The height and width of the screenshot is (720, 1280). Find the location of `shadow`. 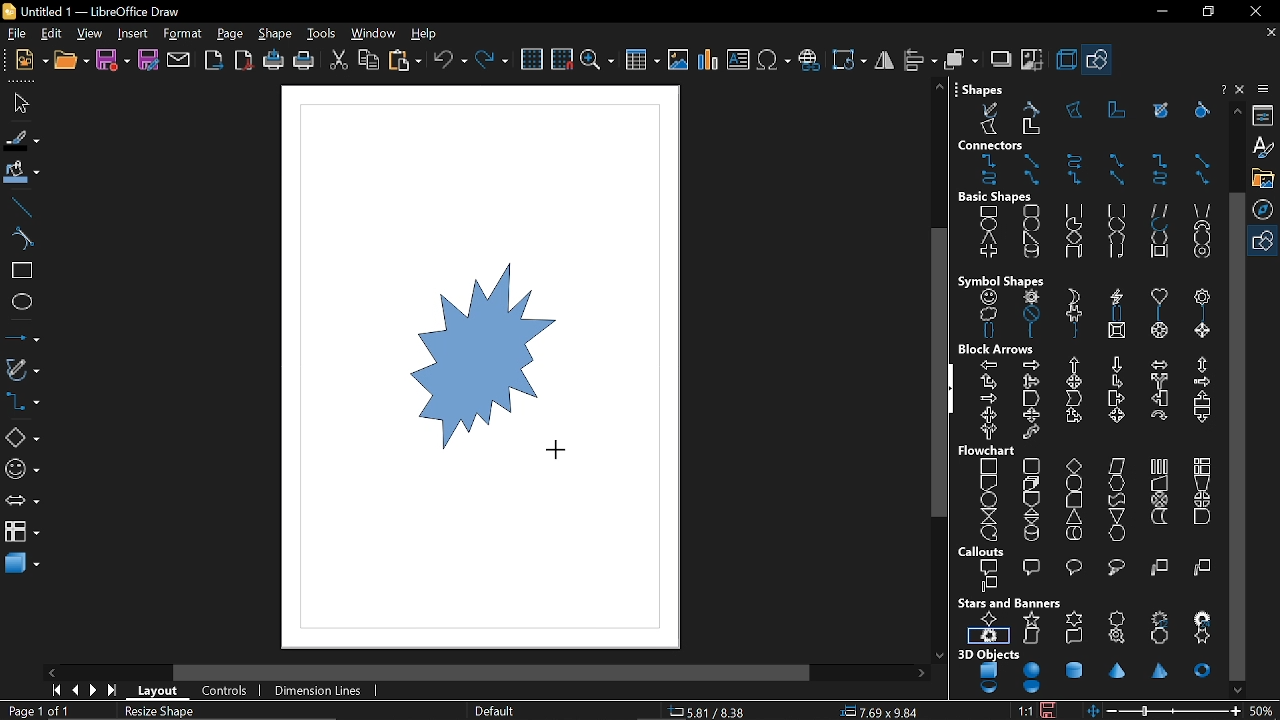

shadow is located at coordinates (1001, 61).